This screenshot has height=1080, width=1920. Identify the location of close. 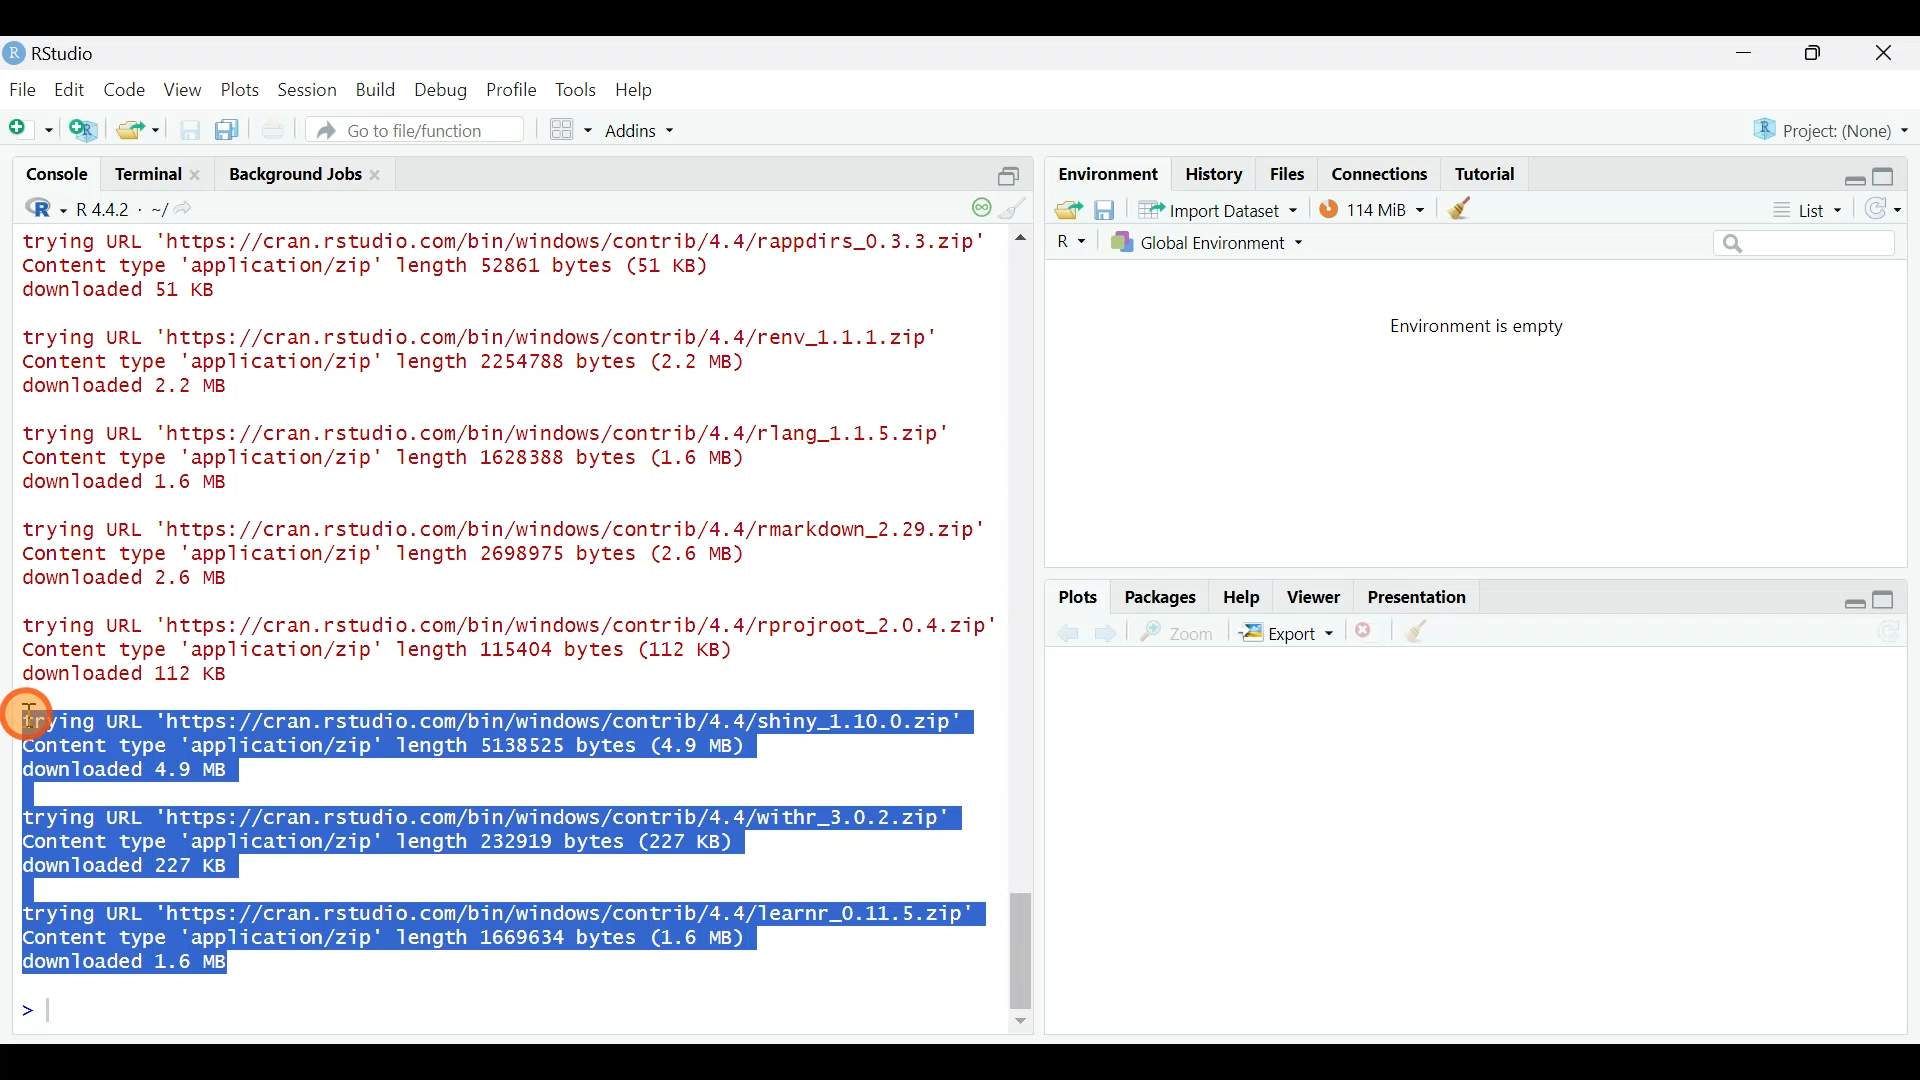
(1885, 56).